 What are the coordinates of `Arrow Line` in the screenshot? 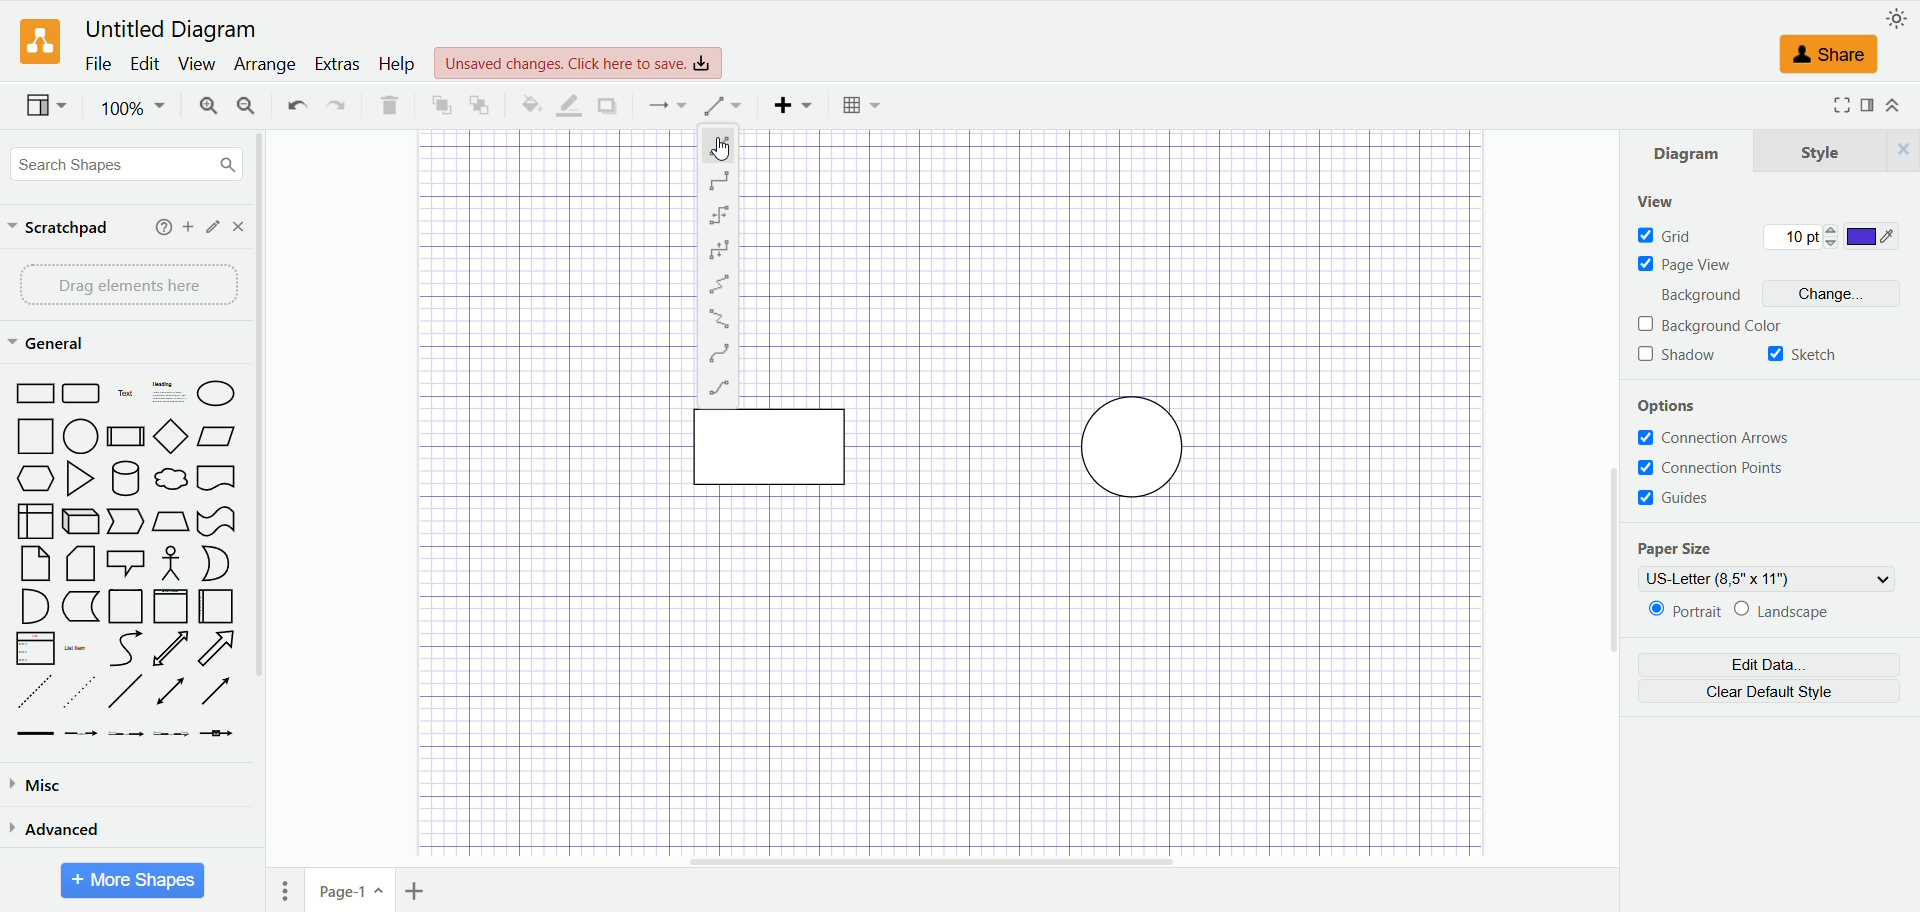 It's located at (216, 694).